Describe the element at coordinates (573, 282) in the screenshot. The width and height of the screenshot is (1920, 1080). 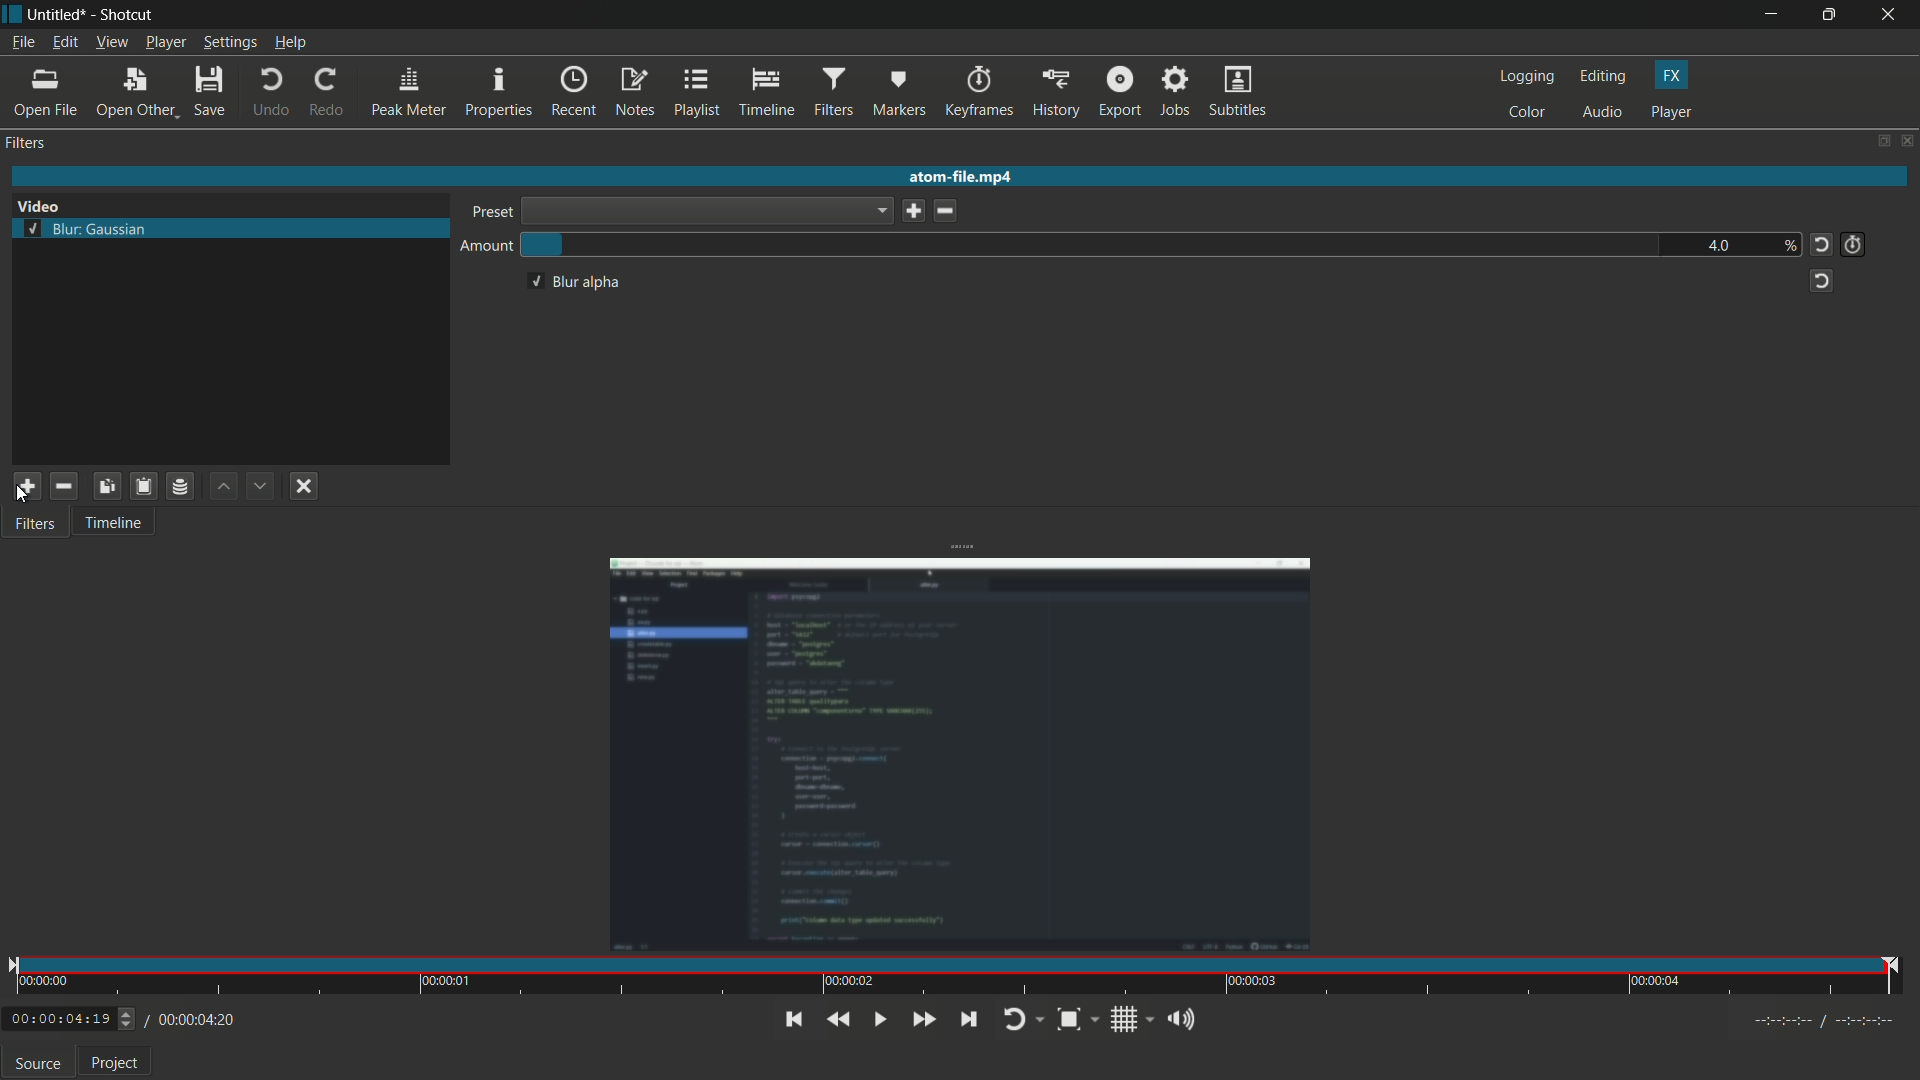
I see `blue alpha` at that location.